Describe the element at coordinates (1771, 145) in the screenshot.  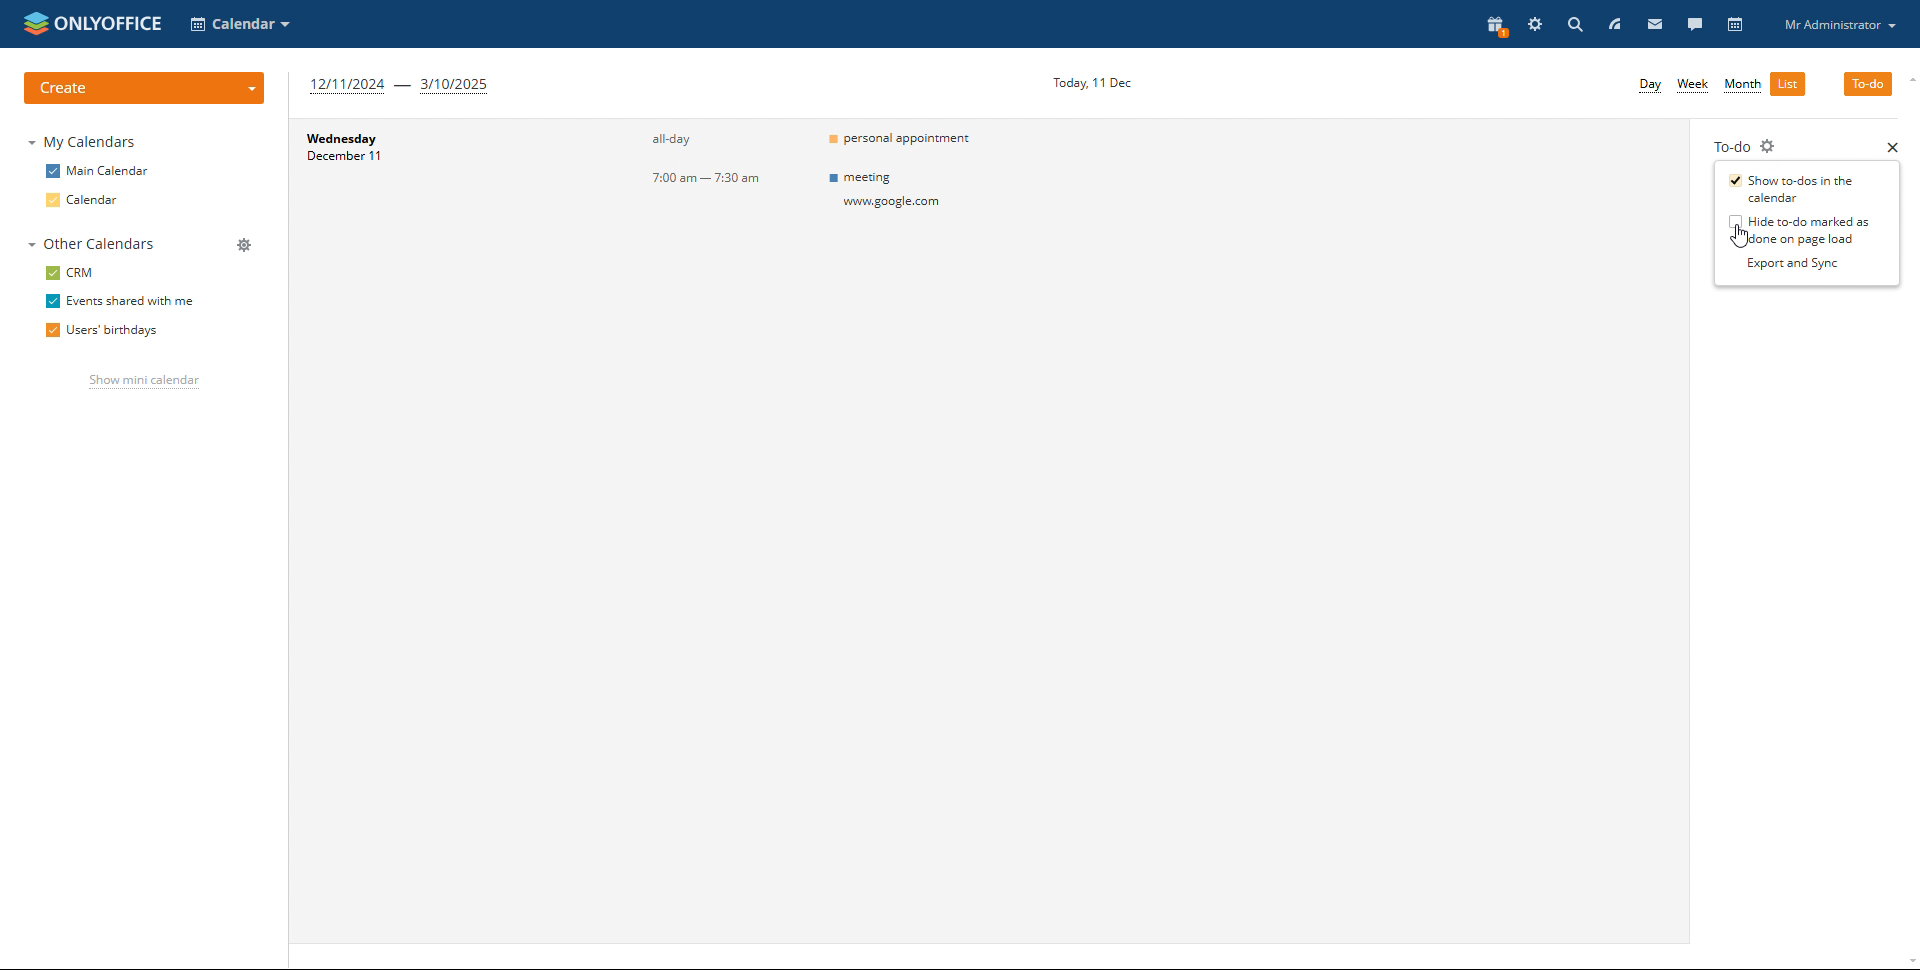
I see `to-do settings` at that location.